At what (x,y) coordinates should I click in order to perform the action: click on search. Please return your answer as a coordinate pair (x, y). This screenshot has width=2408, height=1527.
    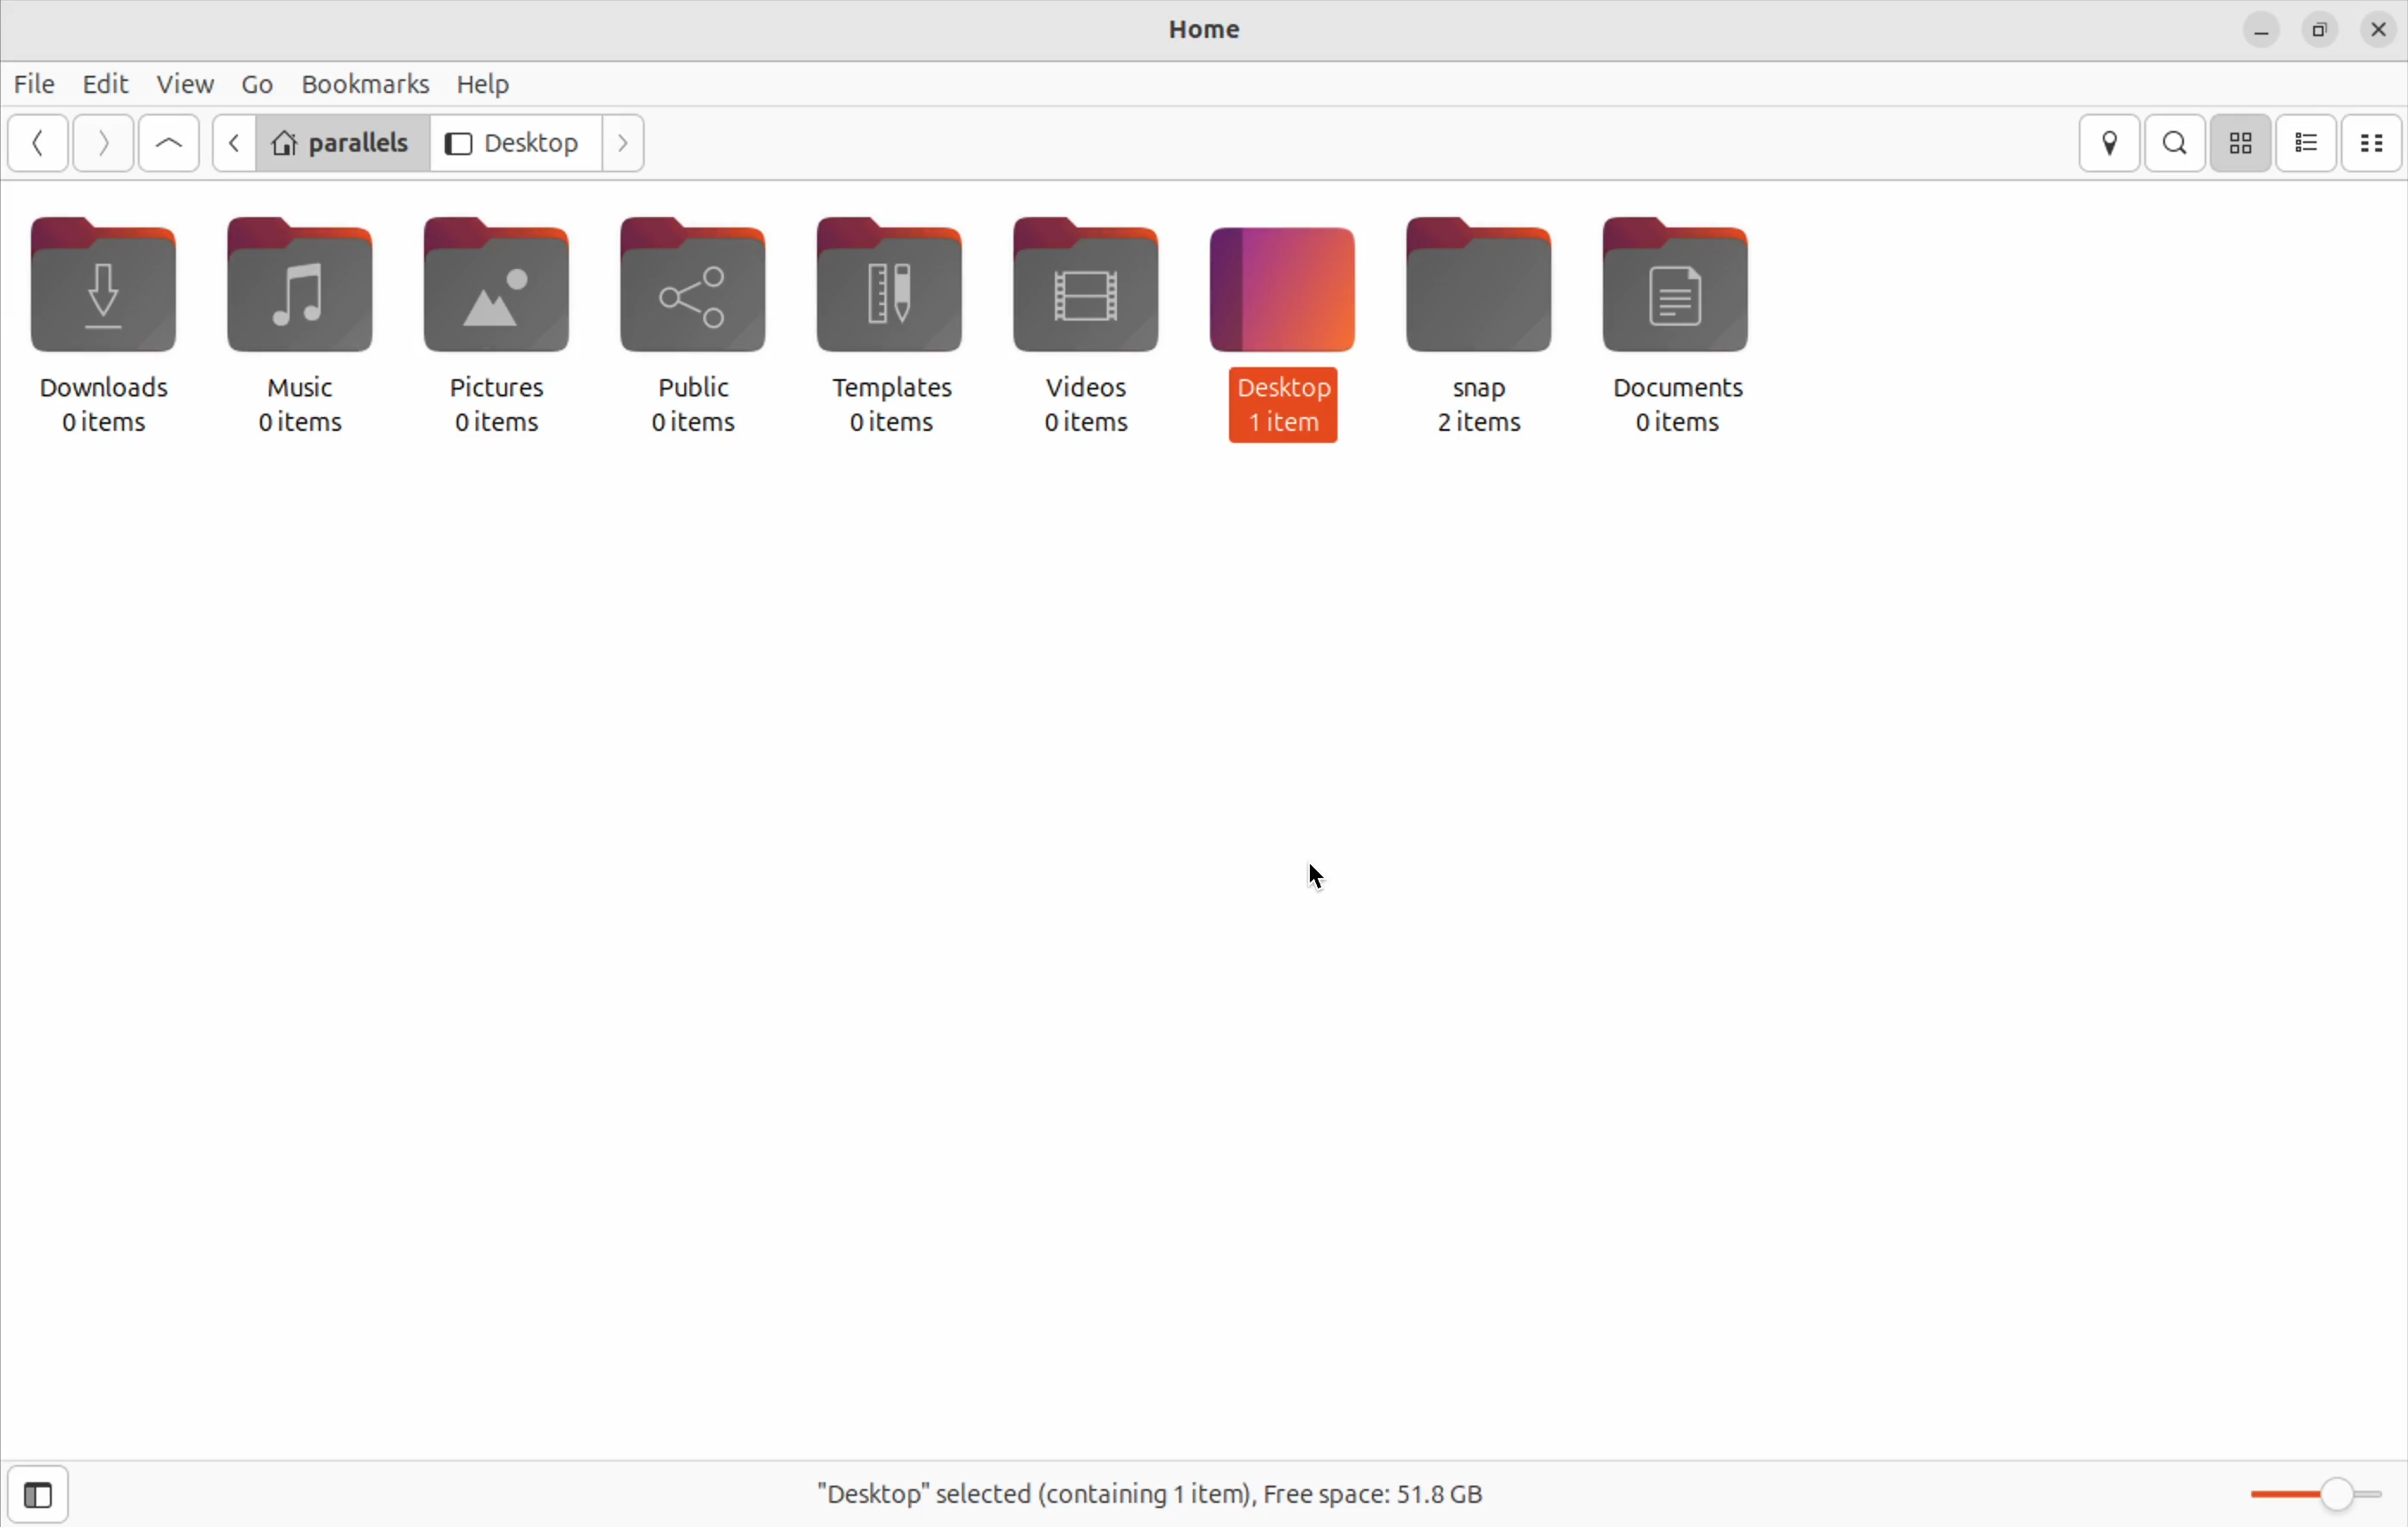
    Looking at the image, I should click on (2177, 143).